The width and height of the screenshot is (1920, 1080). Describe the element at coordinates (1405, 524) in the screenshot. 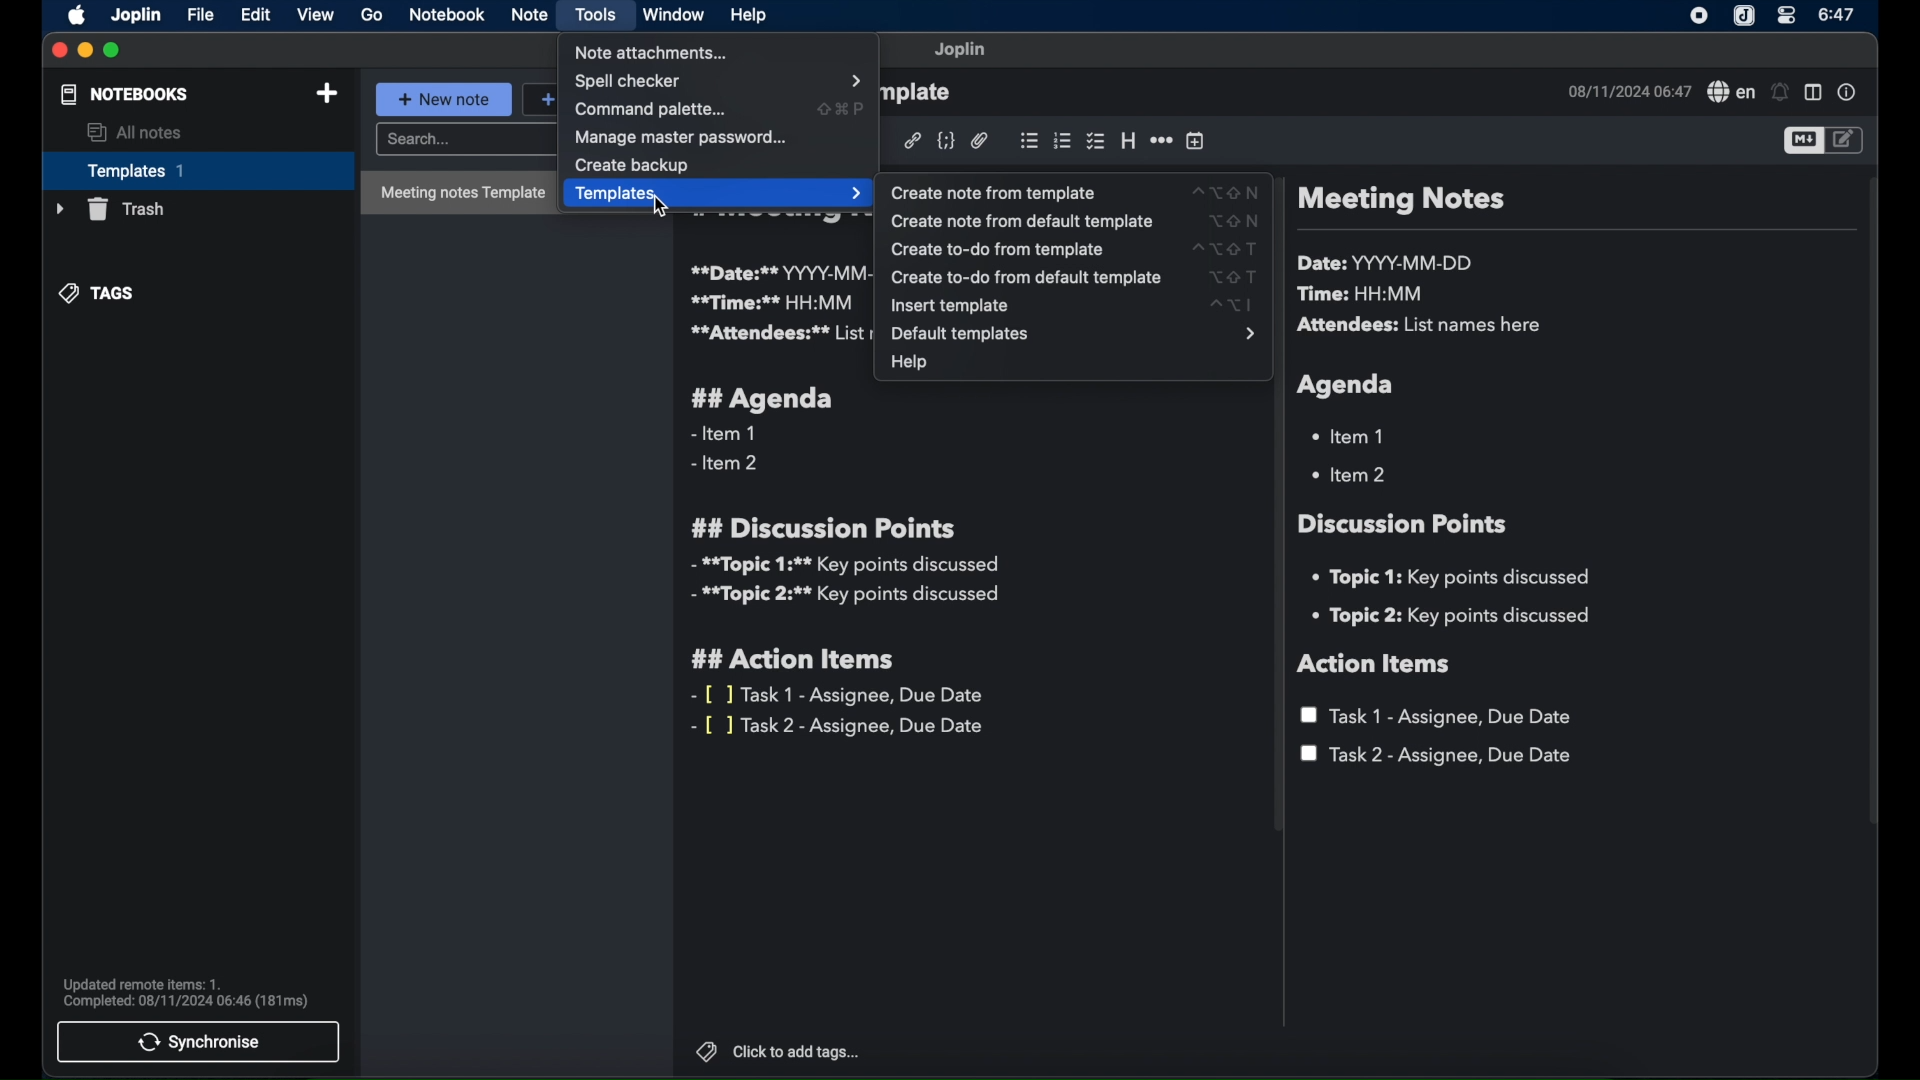

I see `discussion points` at that location.